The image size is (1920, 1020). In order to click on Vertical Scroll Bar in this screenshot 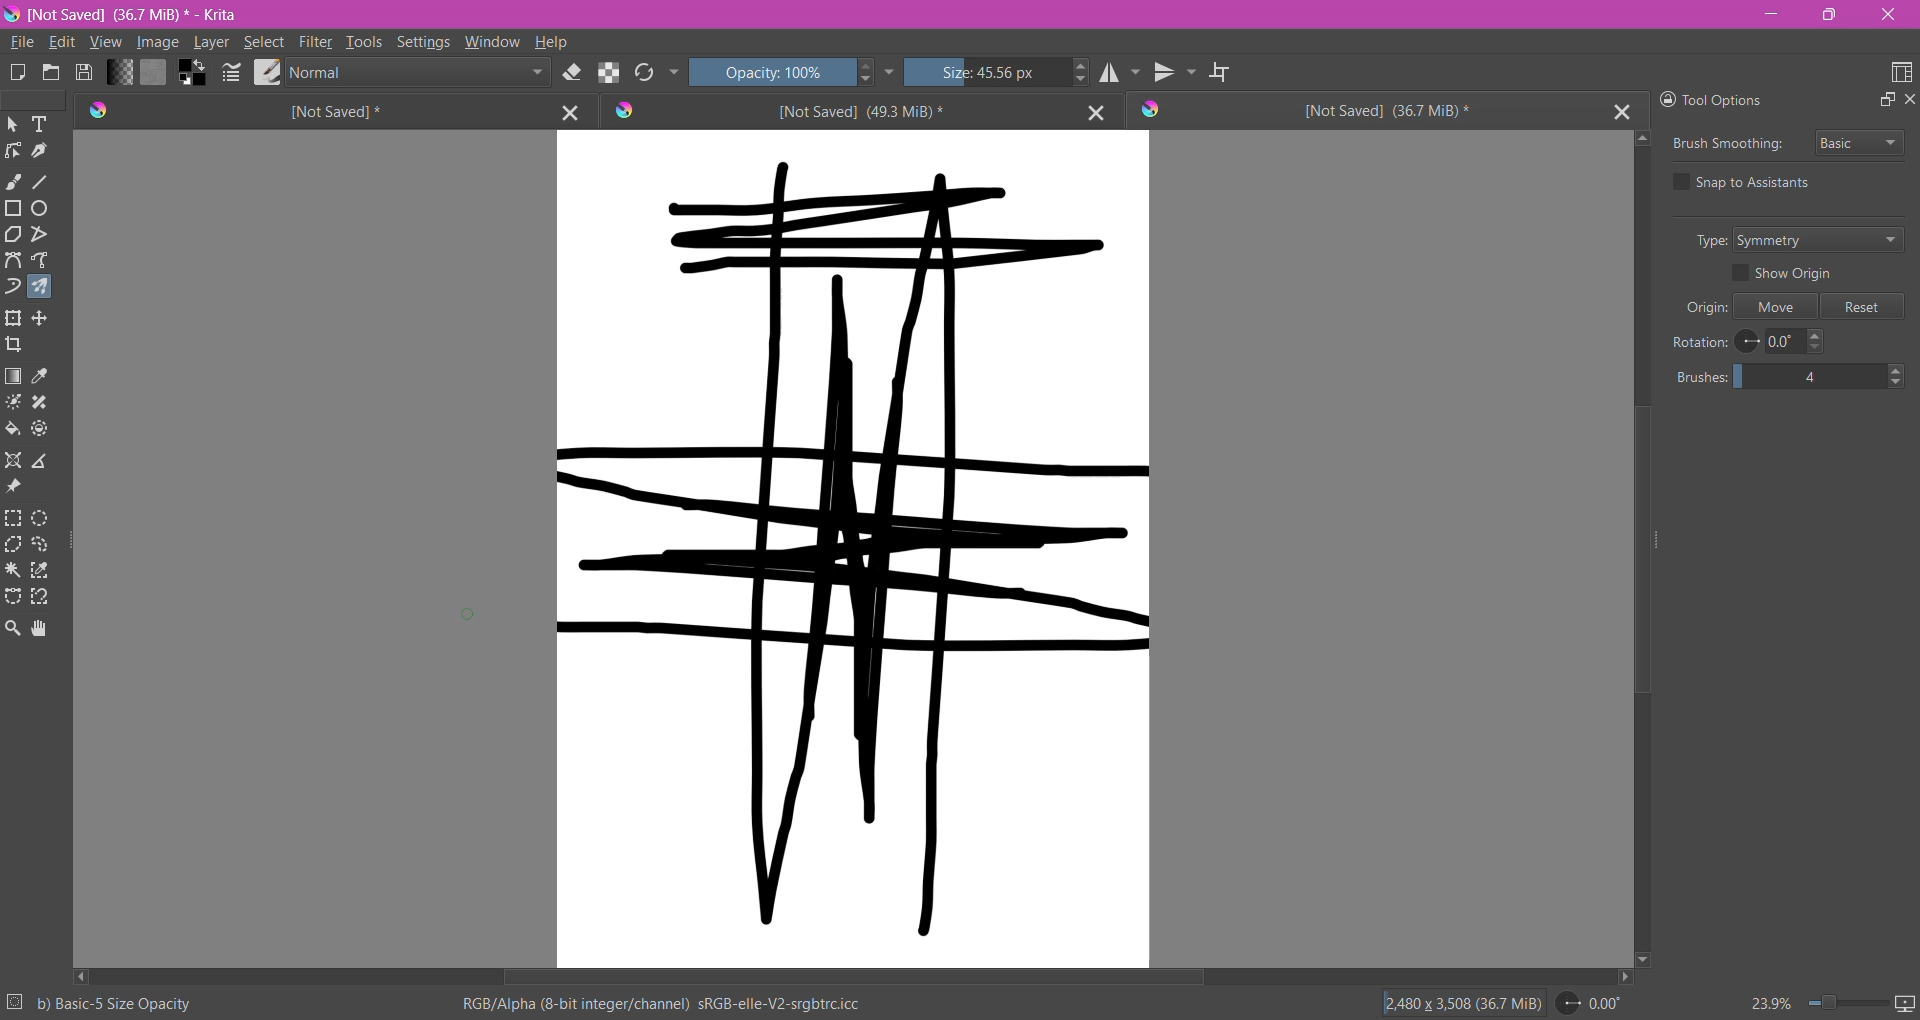, I will do `click(1644, 549)`.